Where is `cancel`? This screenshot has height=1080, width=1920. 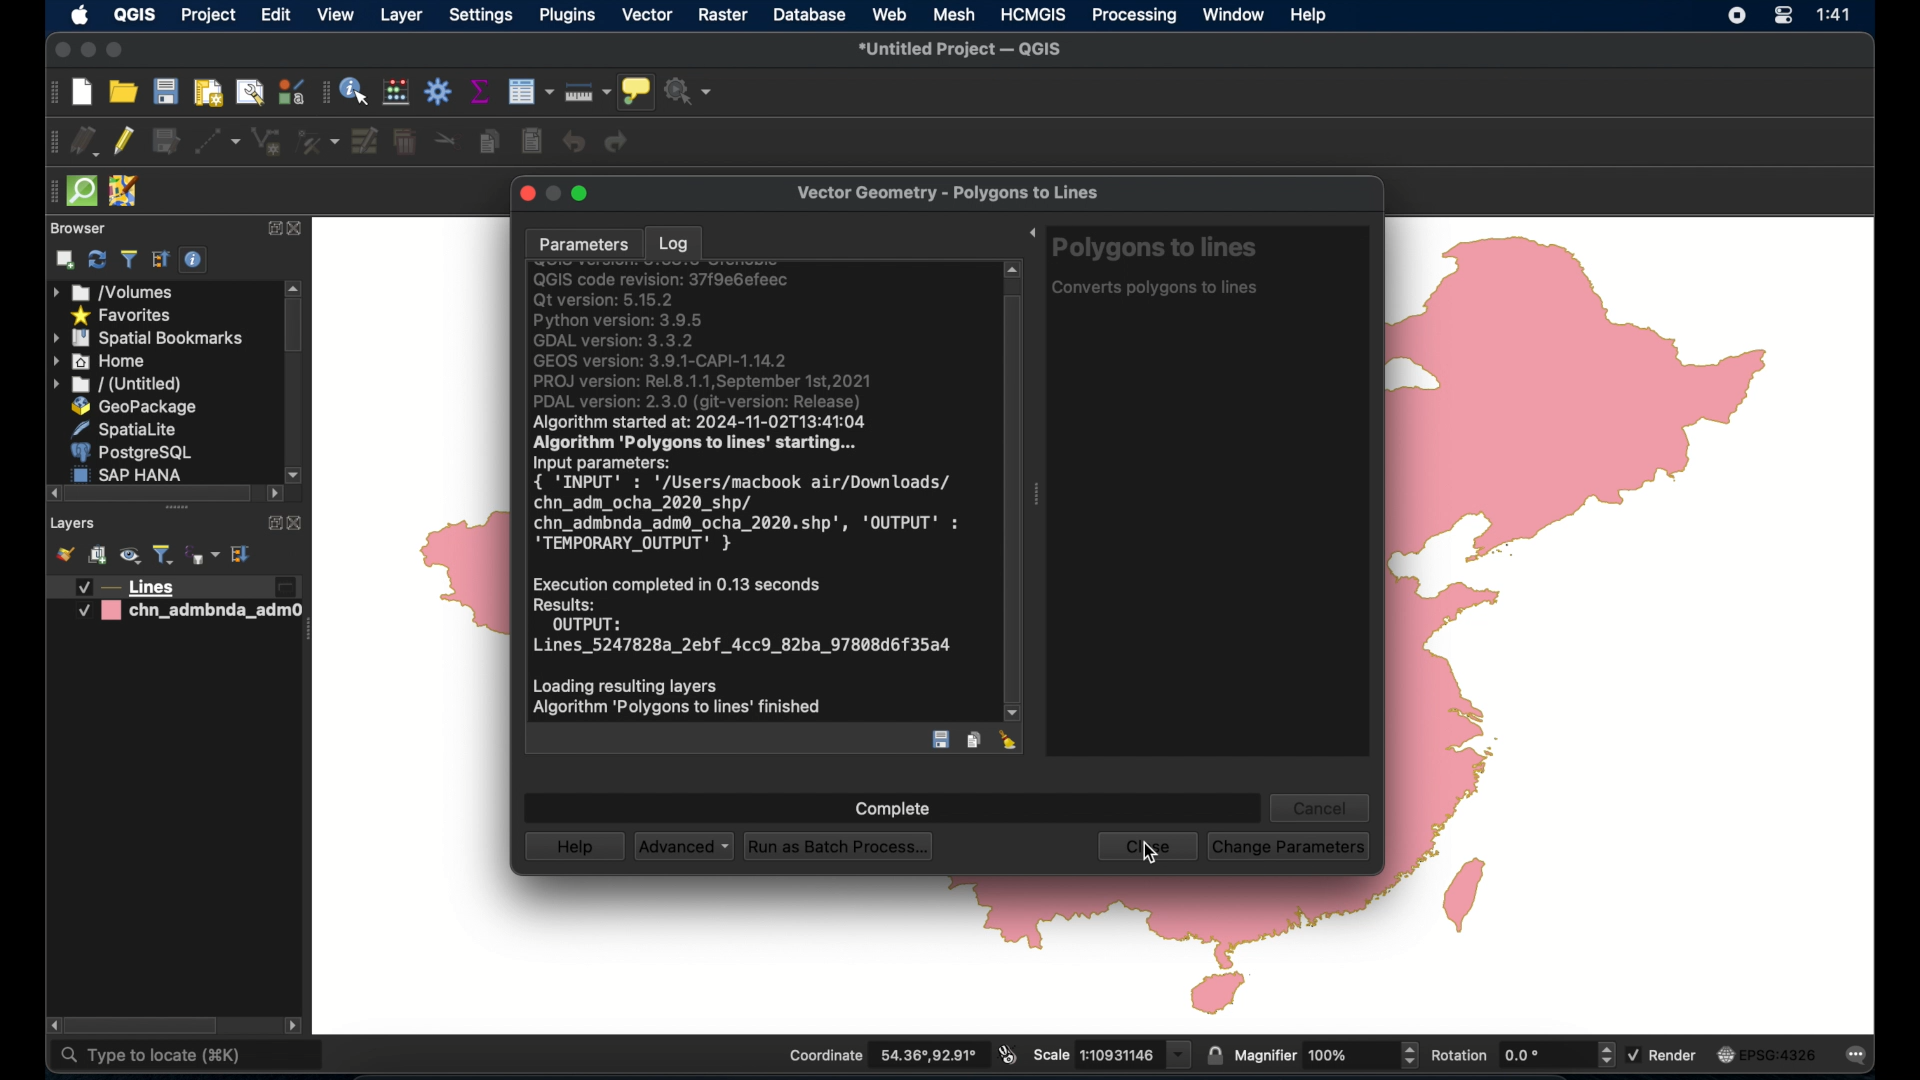
cancel is located at coordinates (1320, 807).